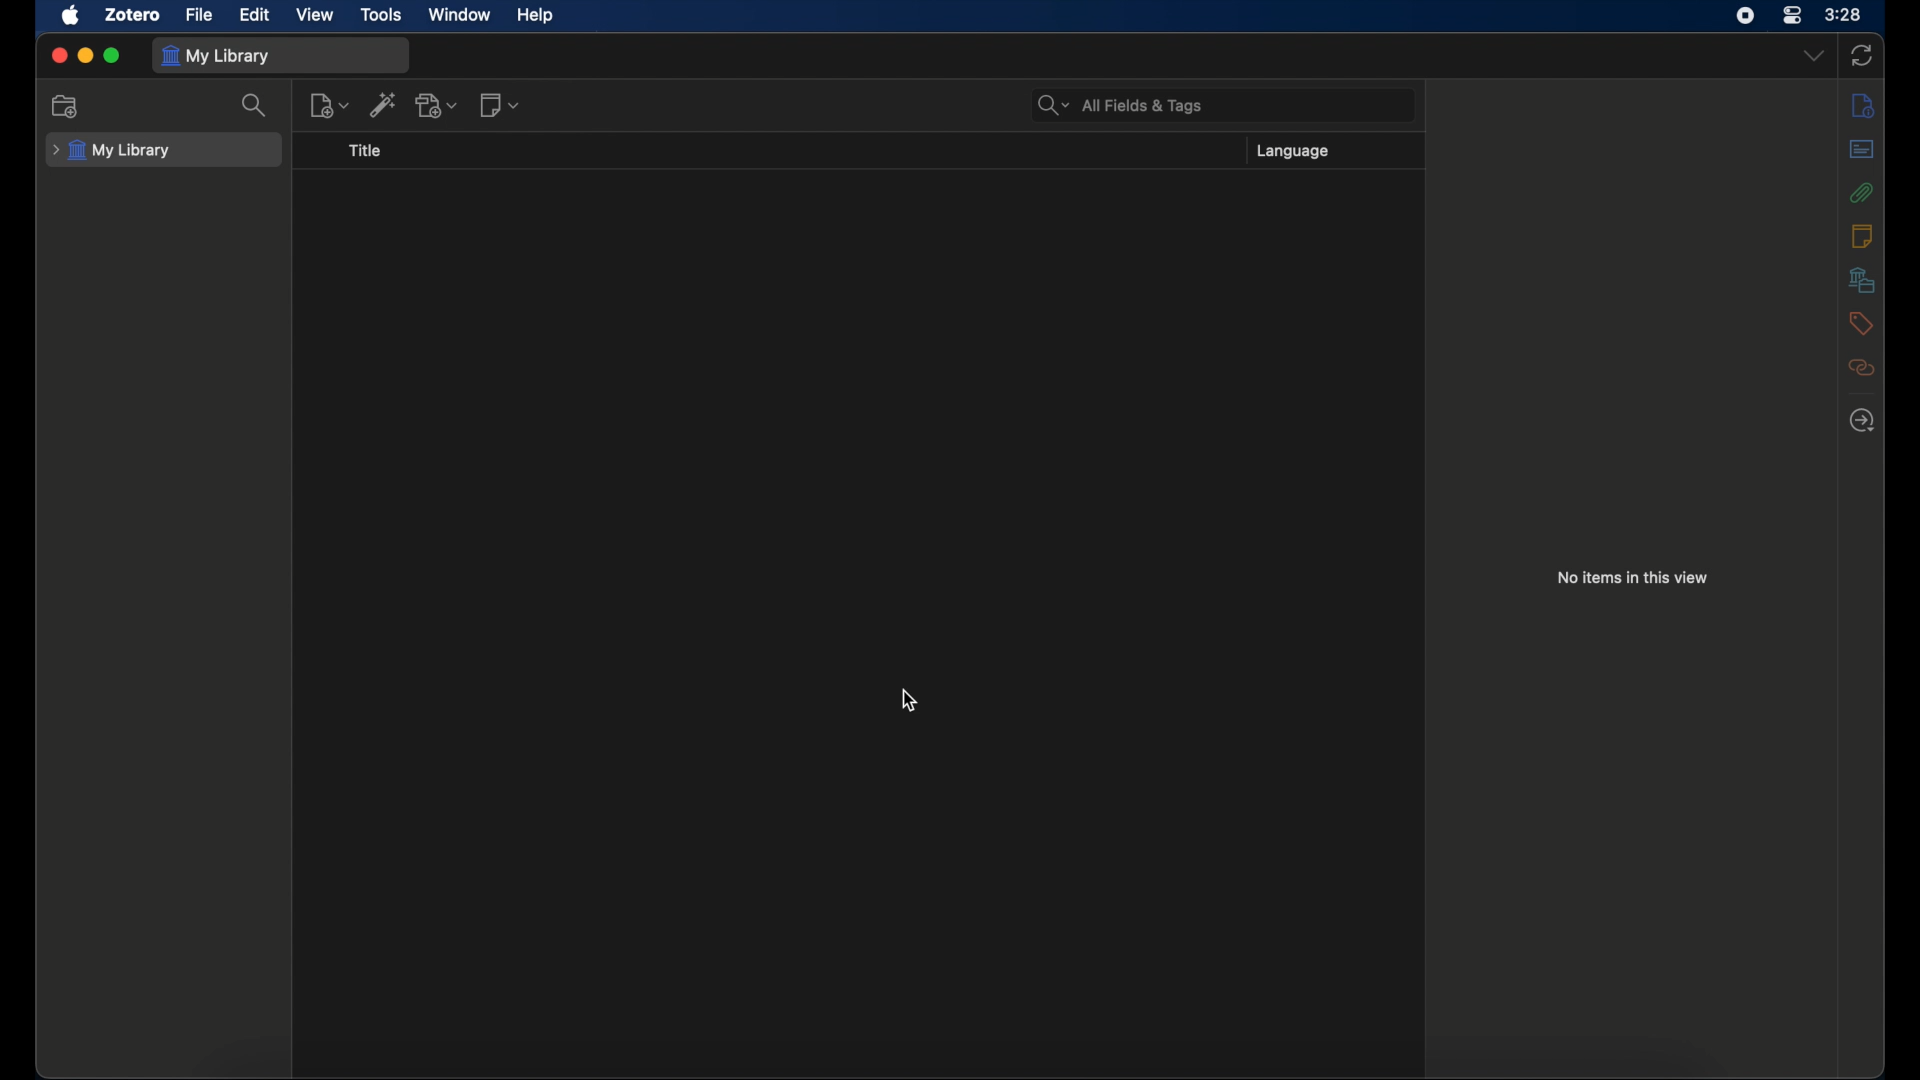 This screenshot has width=1920, height=1080. I want to click on maximize, so click(115, 56).